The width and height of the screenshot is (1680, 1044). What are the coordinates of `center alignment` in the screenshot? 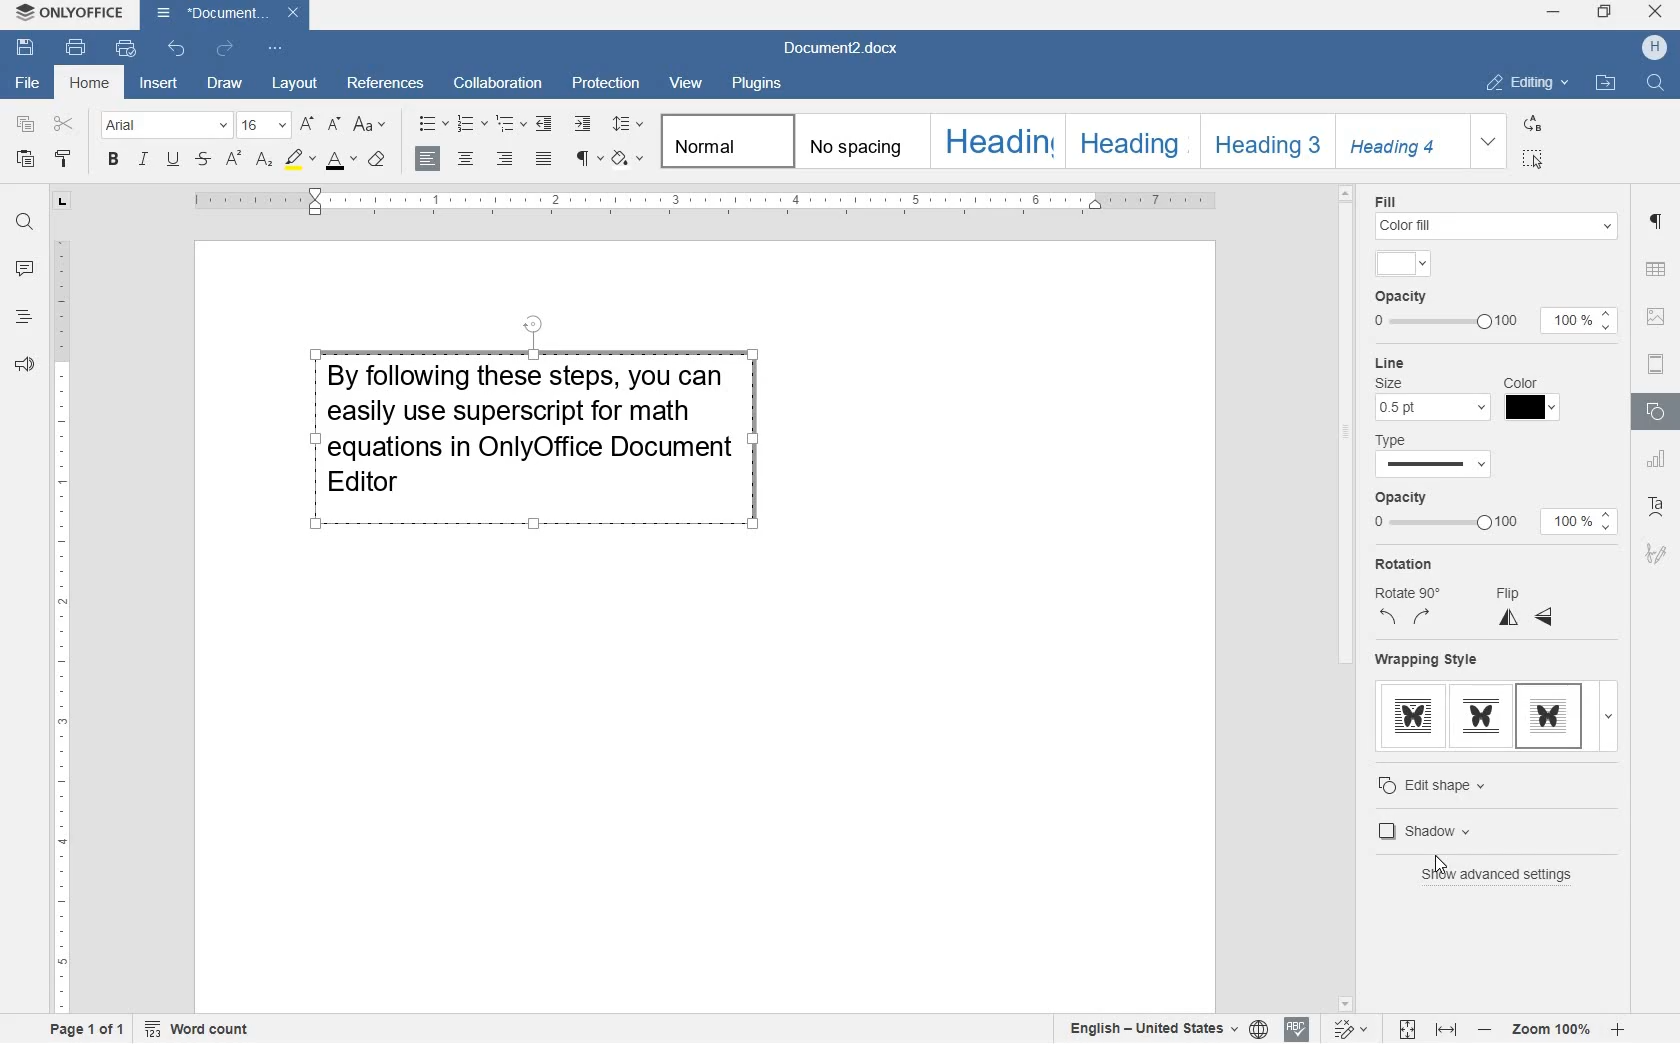 It's located at (467, 160).